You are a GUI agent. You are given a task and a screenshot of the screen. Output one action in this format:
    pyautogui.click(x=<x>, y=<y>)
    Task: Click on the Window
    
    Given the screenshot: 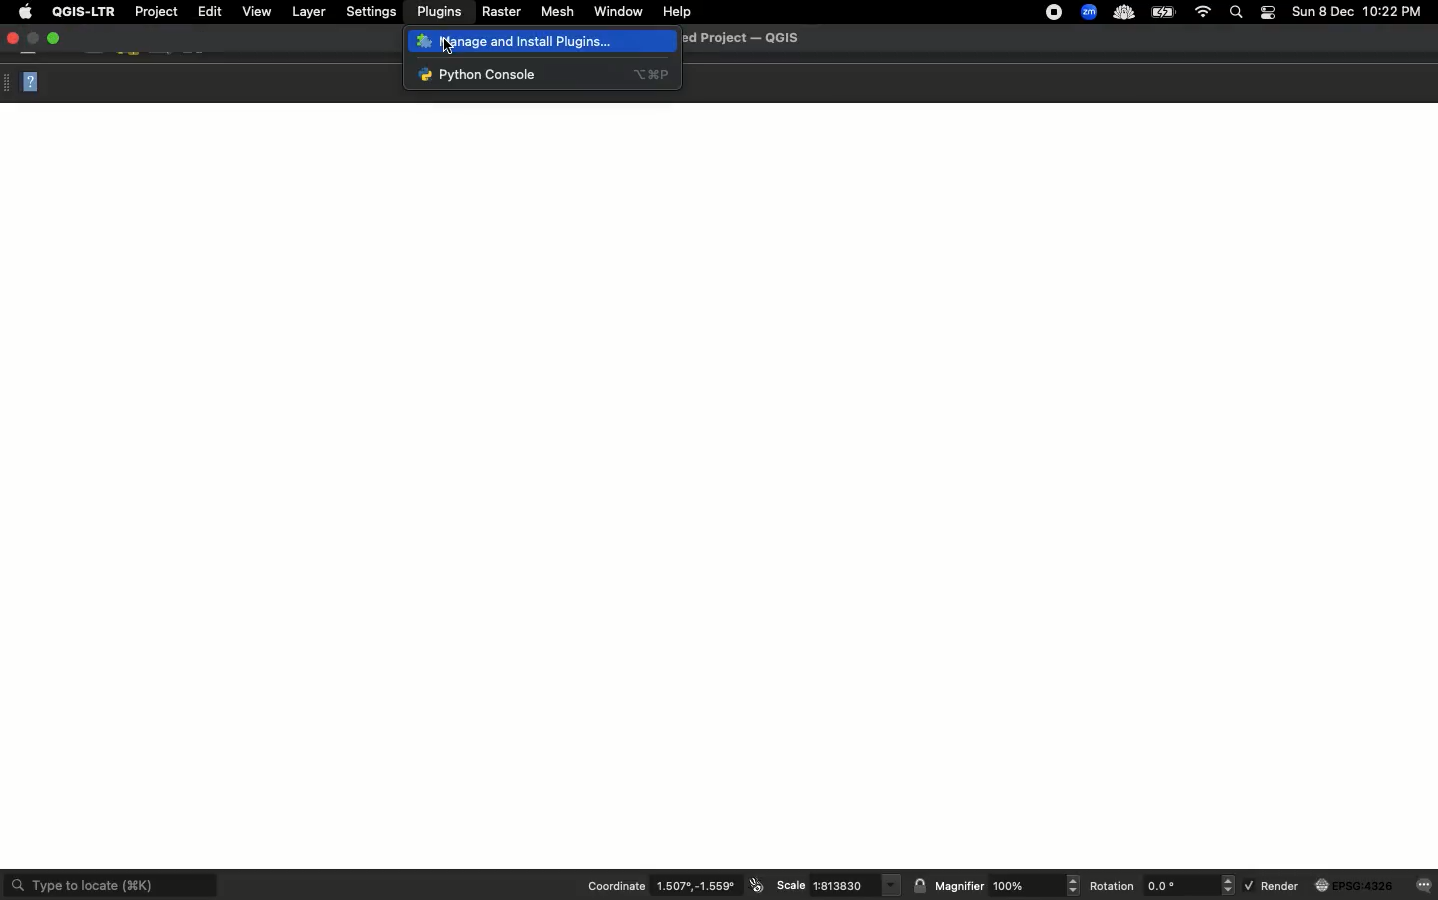 What is the action you would take?
    pyautogui.click(x=617, y=10)
    